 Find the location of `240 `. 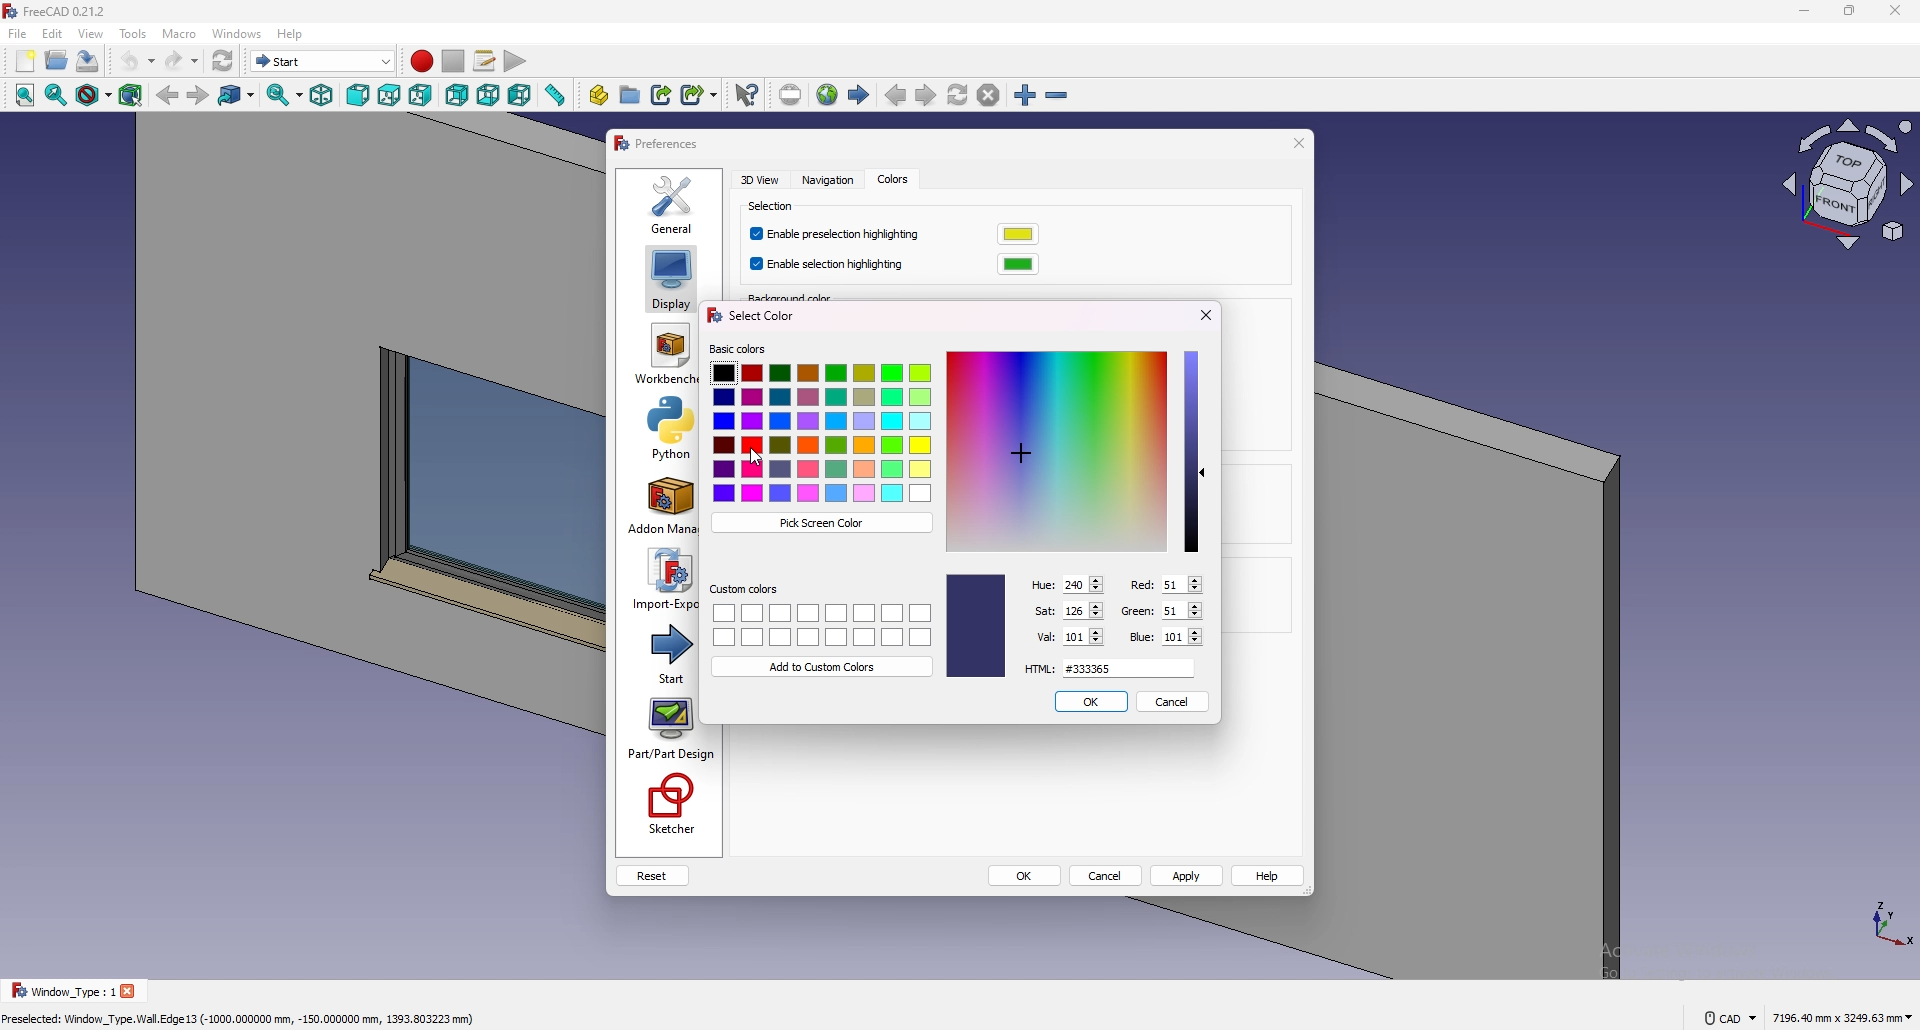

240  is located at coordinates (1082, 584).